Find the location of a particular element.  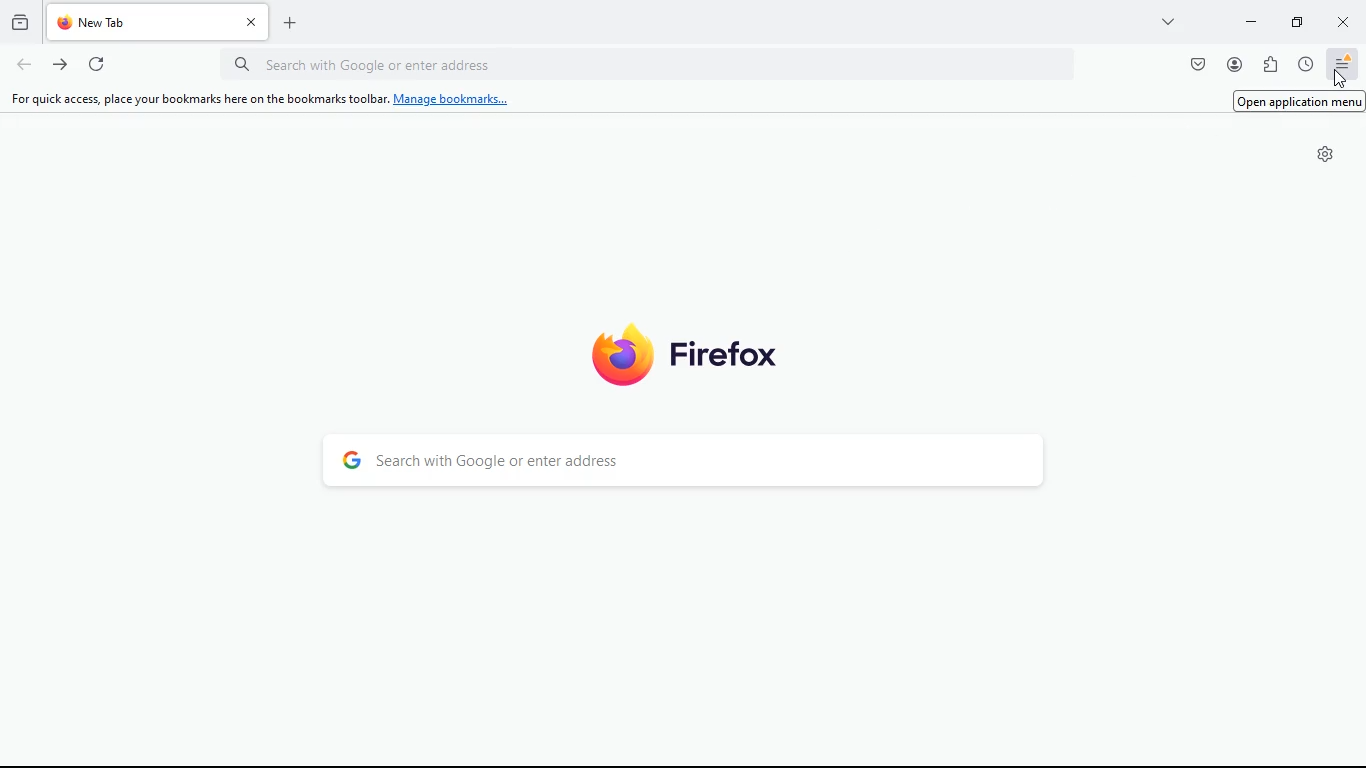

minimize is located at coordinates (1295, 21).